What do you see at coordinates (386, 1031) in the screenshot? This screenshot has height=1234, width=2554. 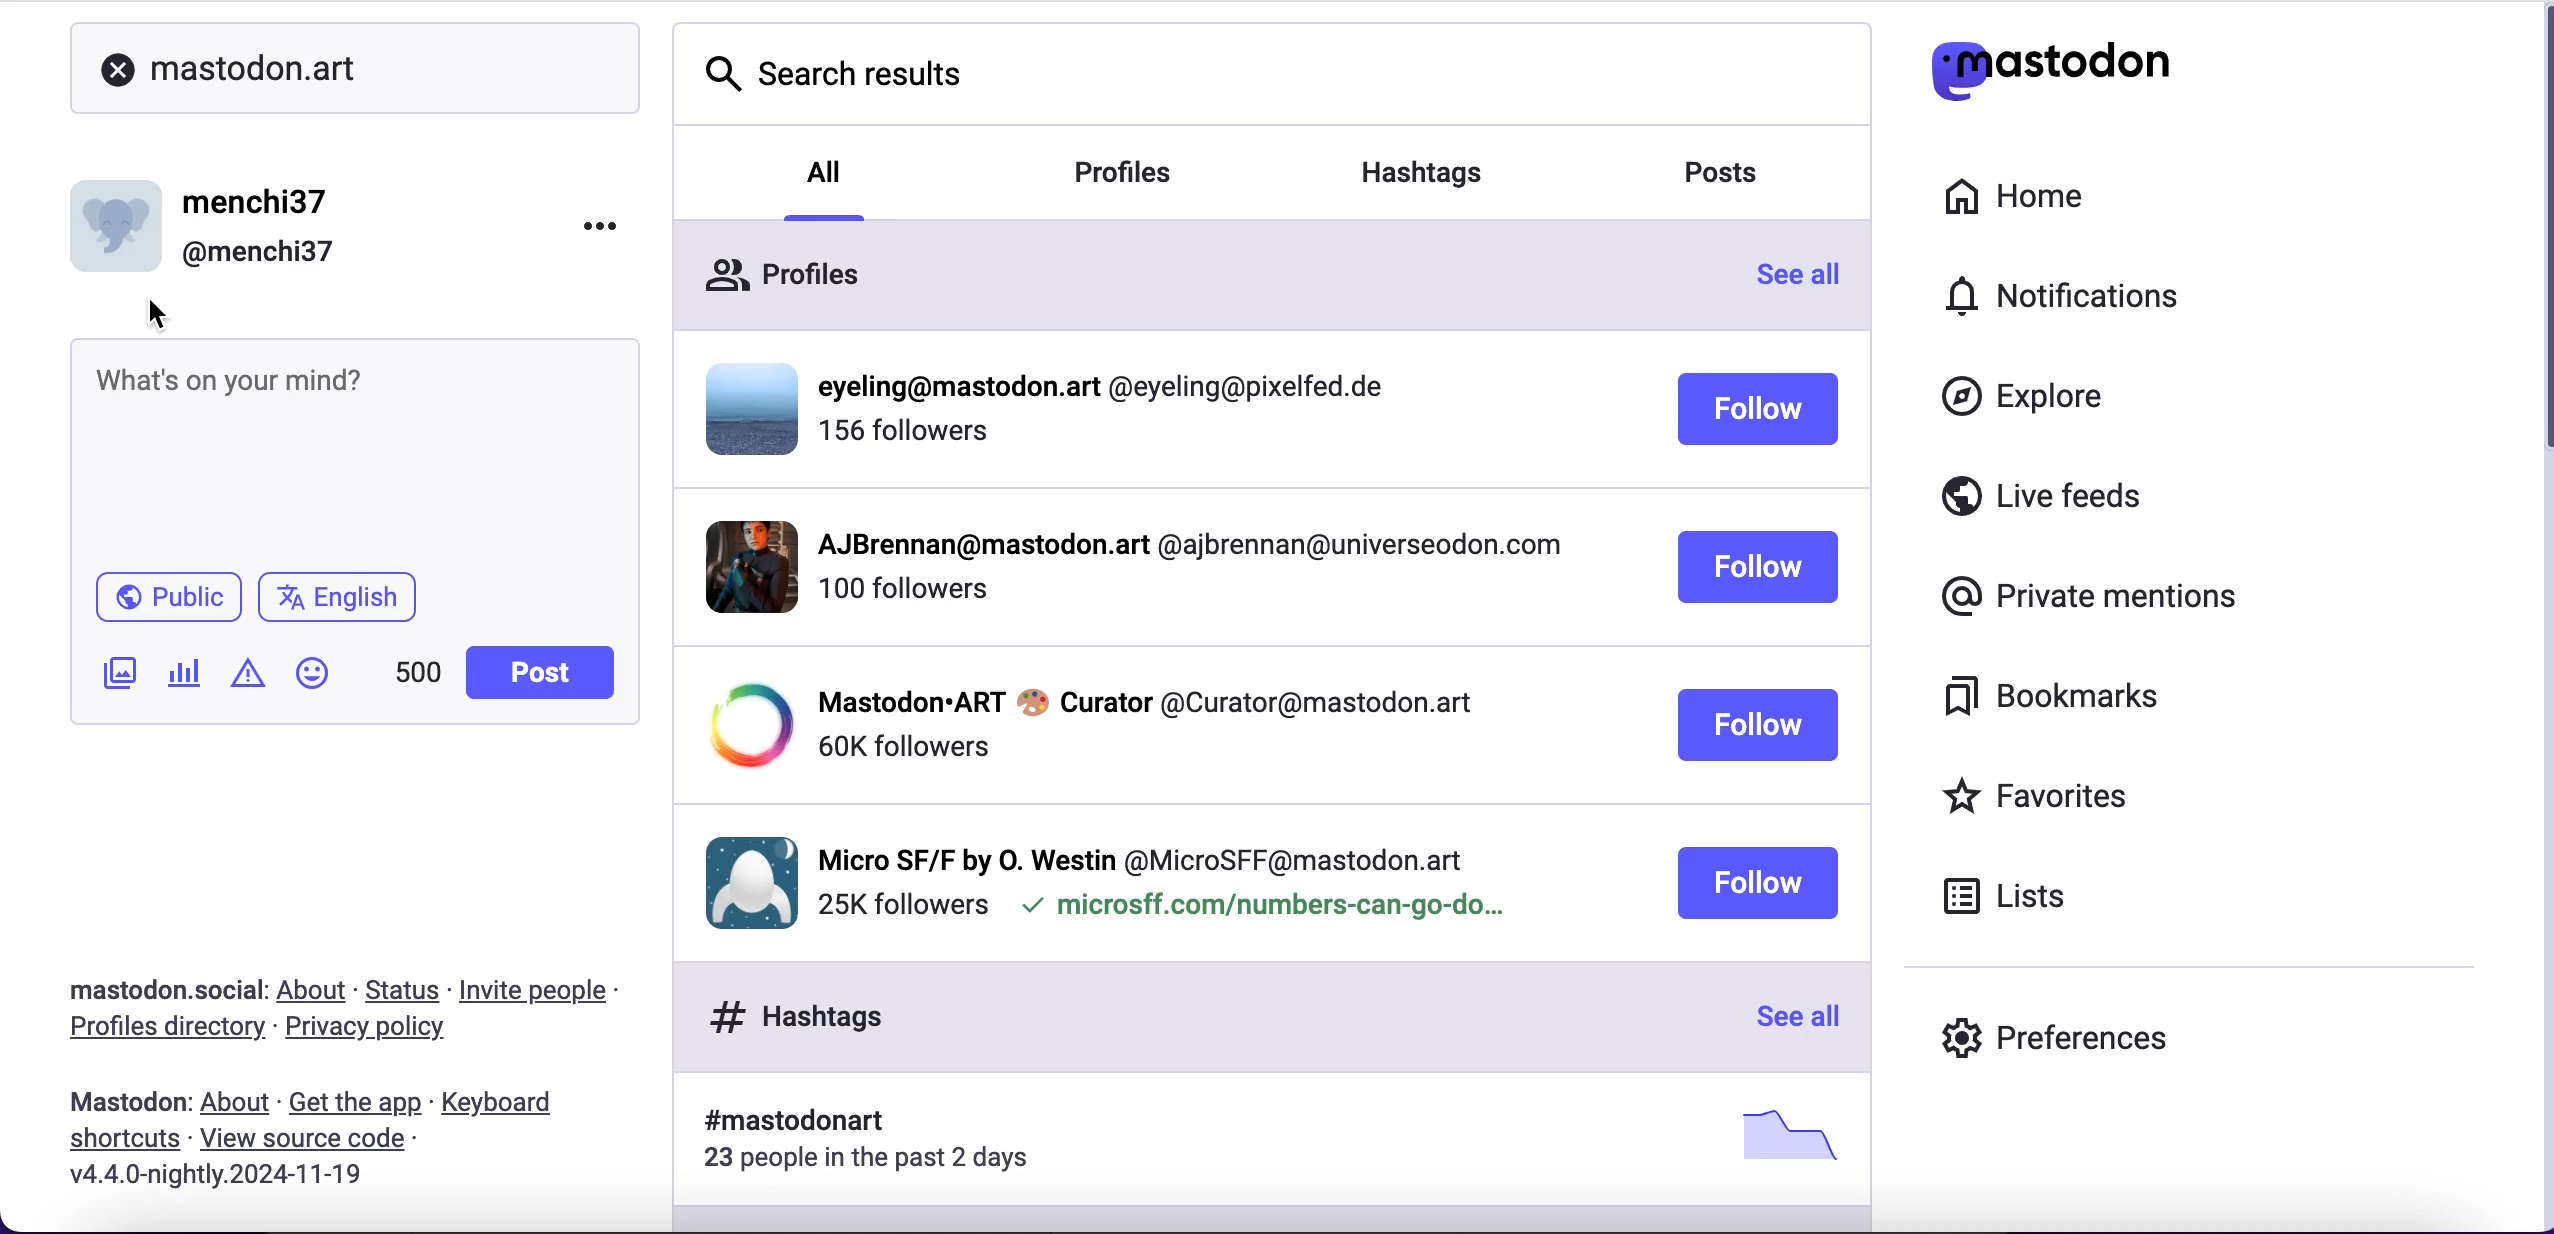 I see `privacy policy` at bounding box center [386, 1031].